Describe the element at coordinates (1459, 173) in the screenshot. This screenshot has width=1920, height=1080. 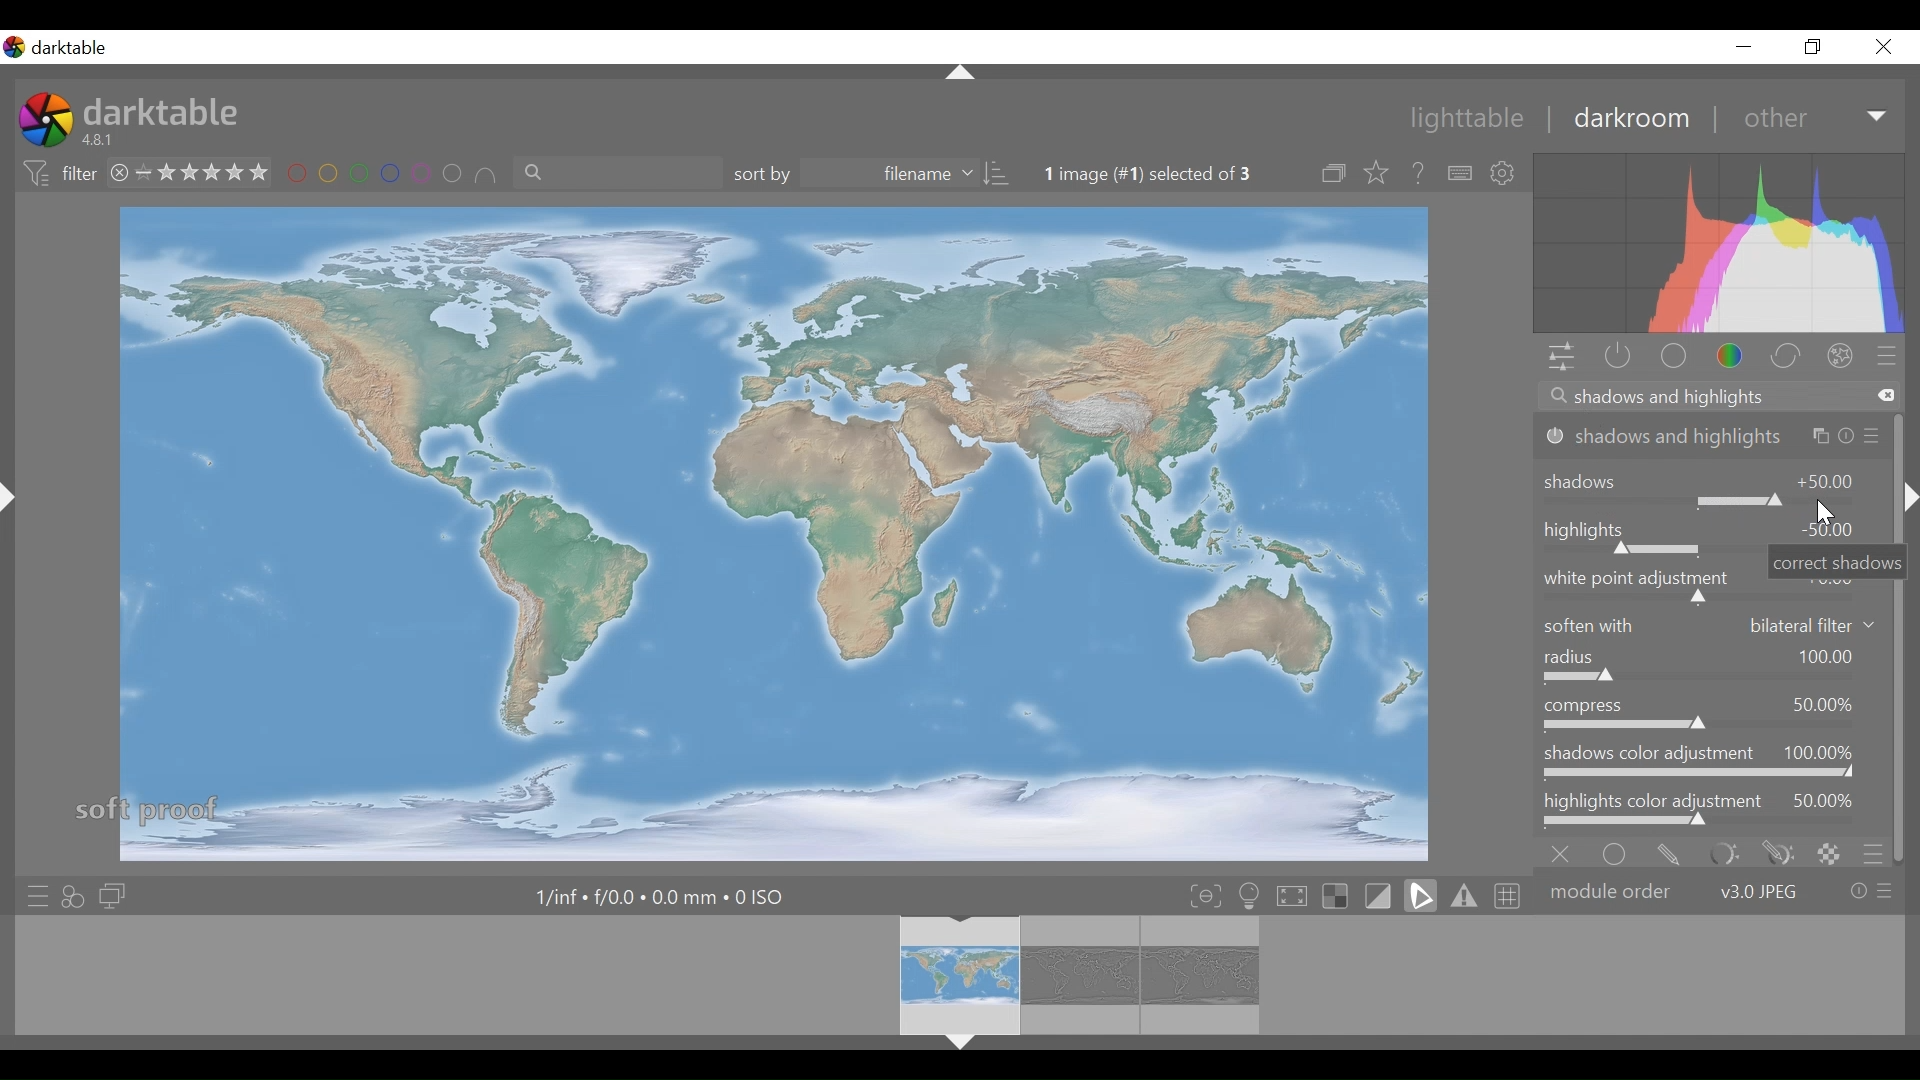
I see `define shortcut` at that location.